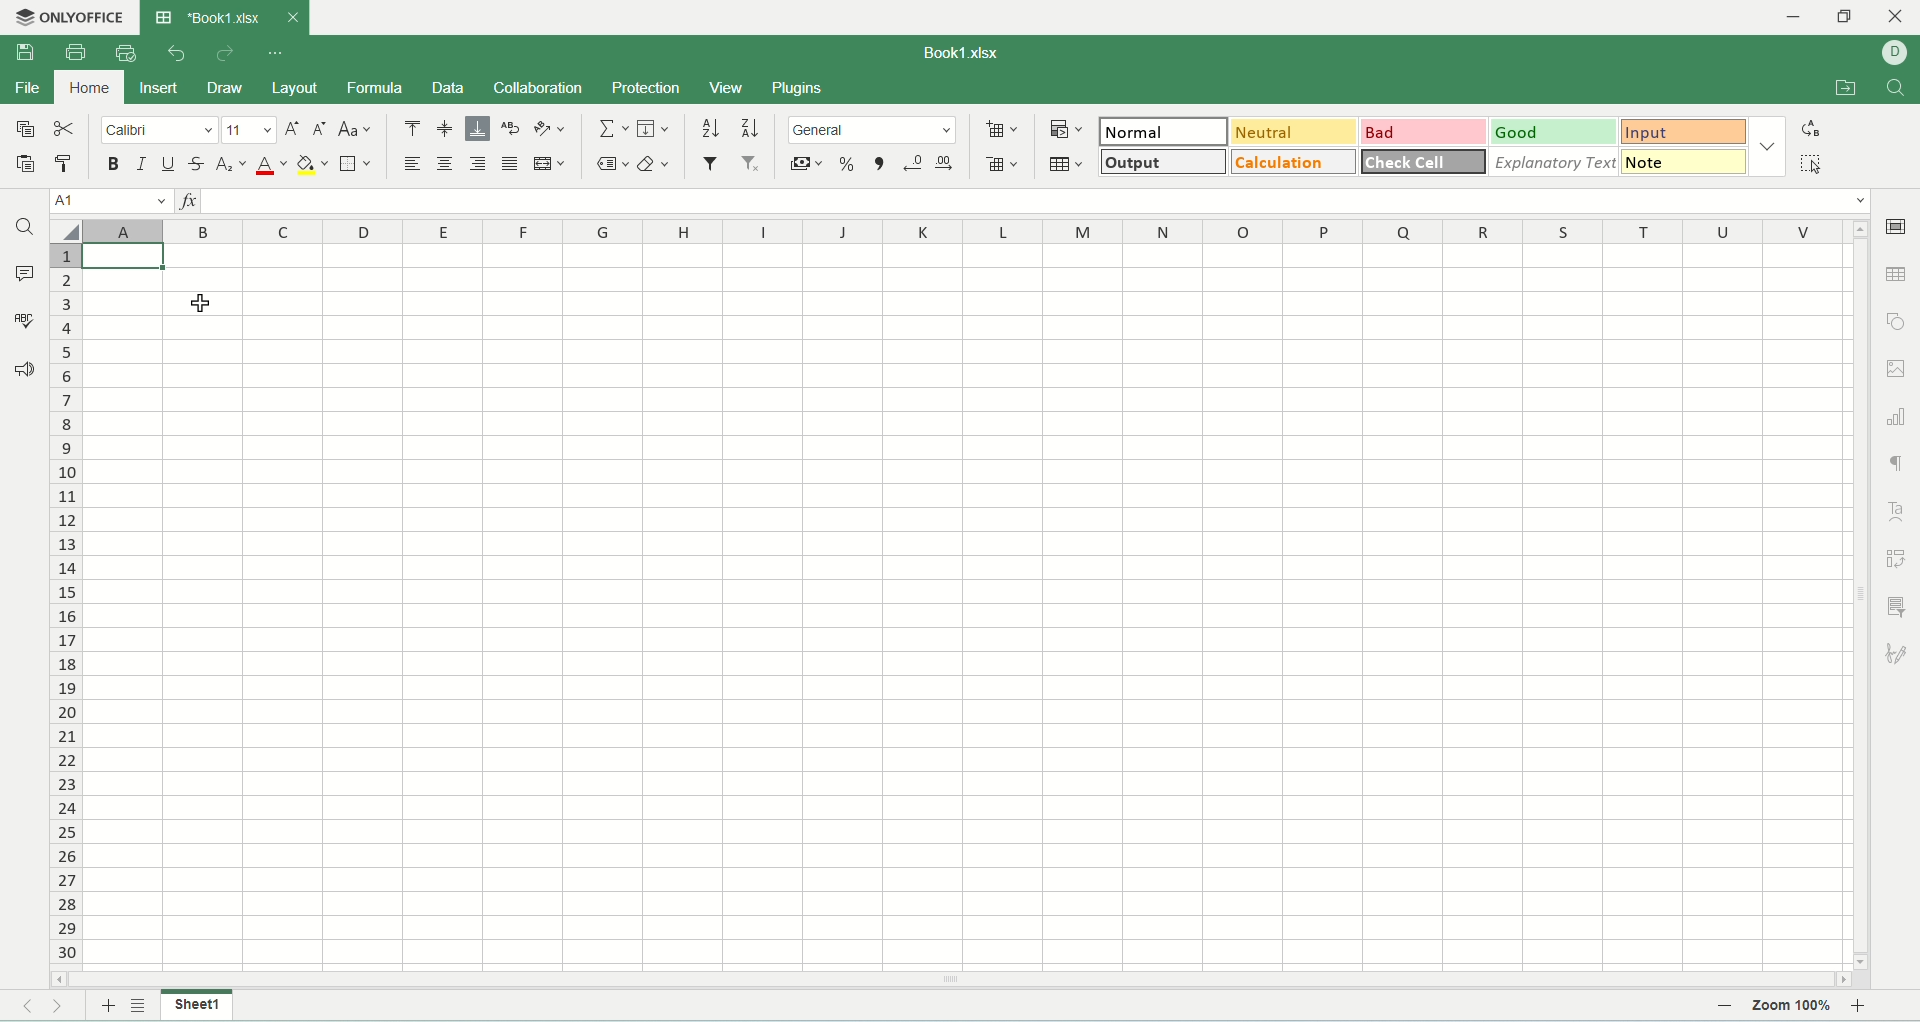  I want to click on align right, so click(477, 162).